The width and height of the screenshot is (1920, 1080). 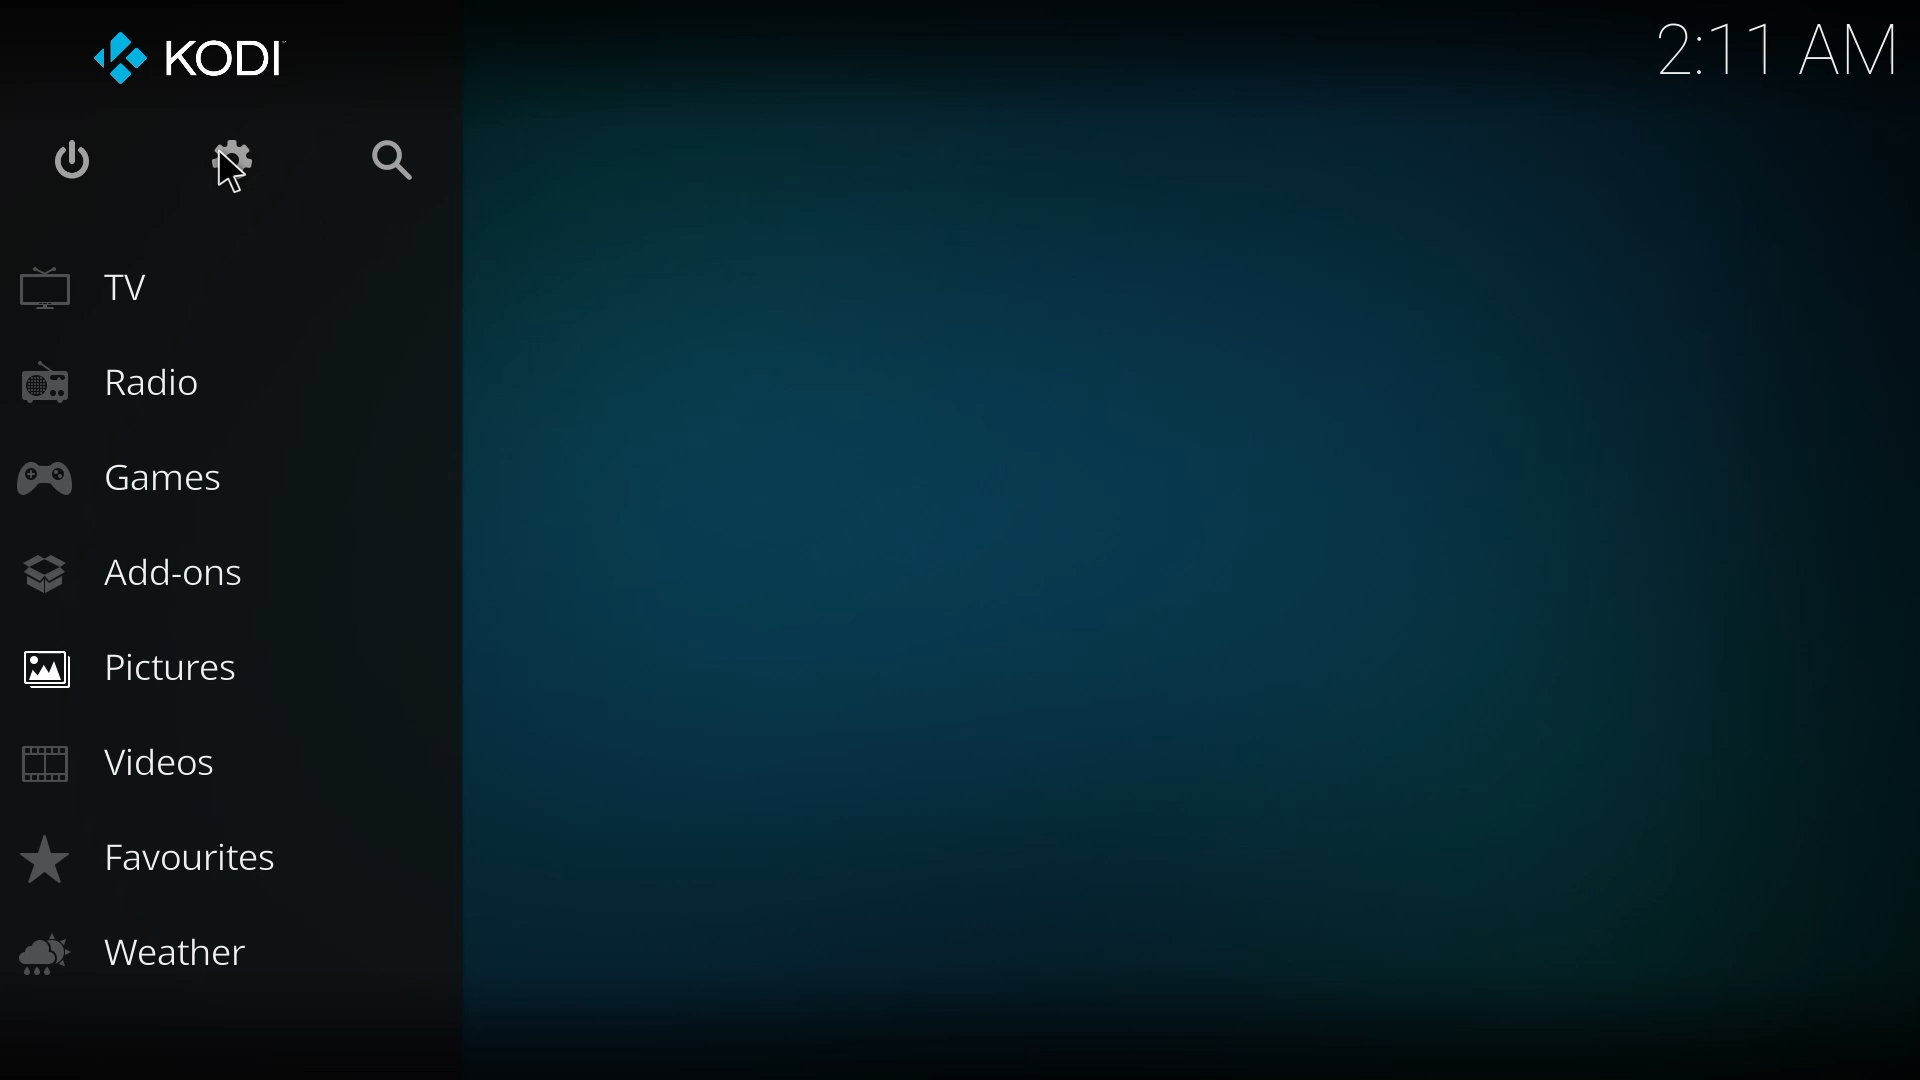 What do you see at coordinates (232, 160) in the screenshot?
I see `settings` at bounding box center [232, 160].